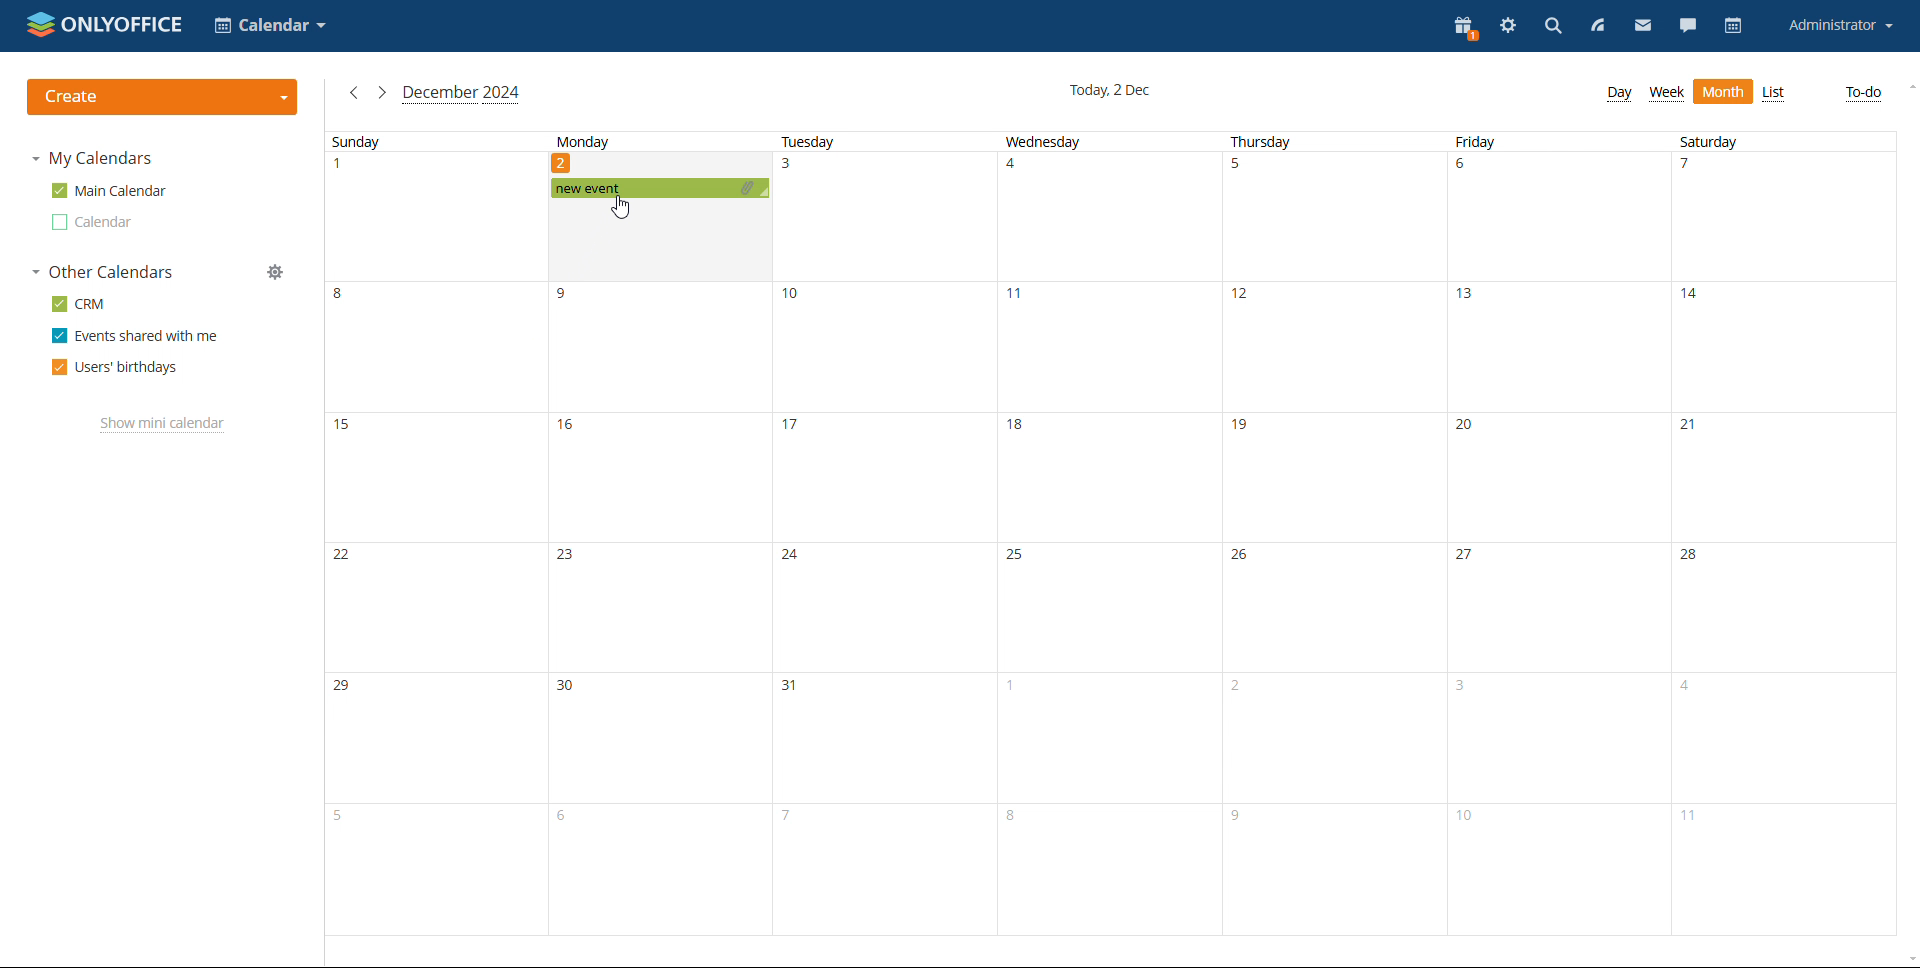  I want to click on other calendars, so click(102, 272).